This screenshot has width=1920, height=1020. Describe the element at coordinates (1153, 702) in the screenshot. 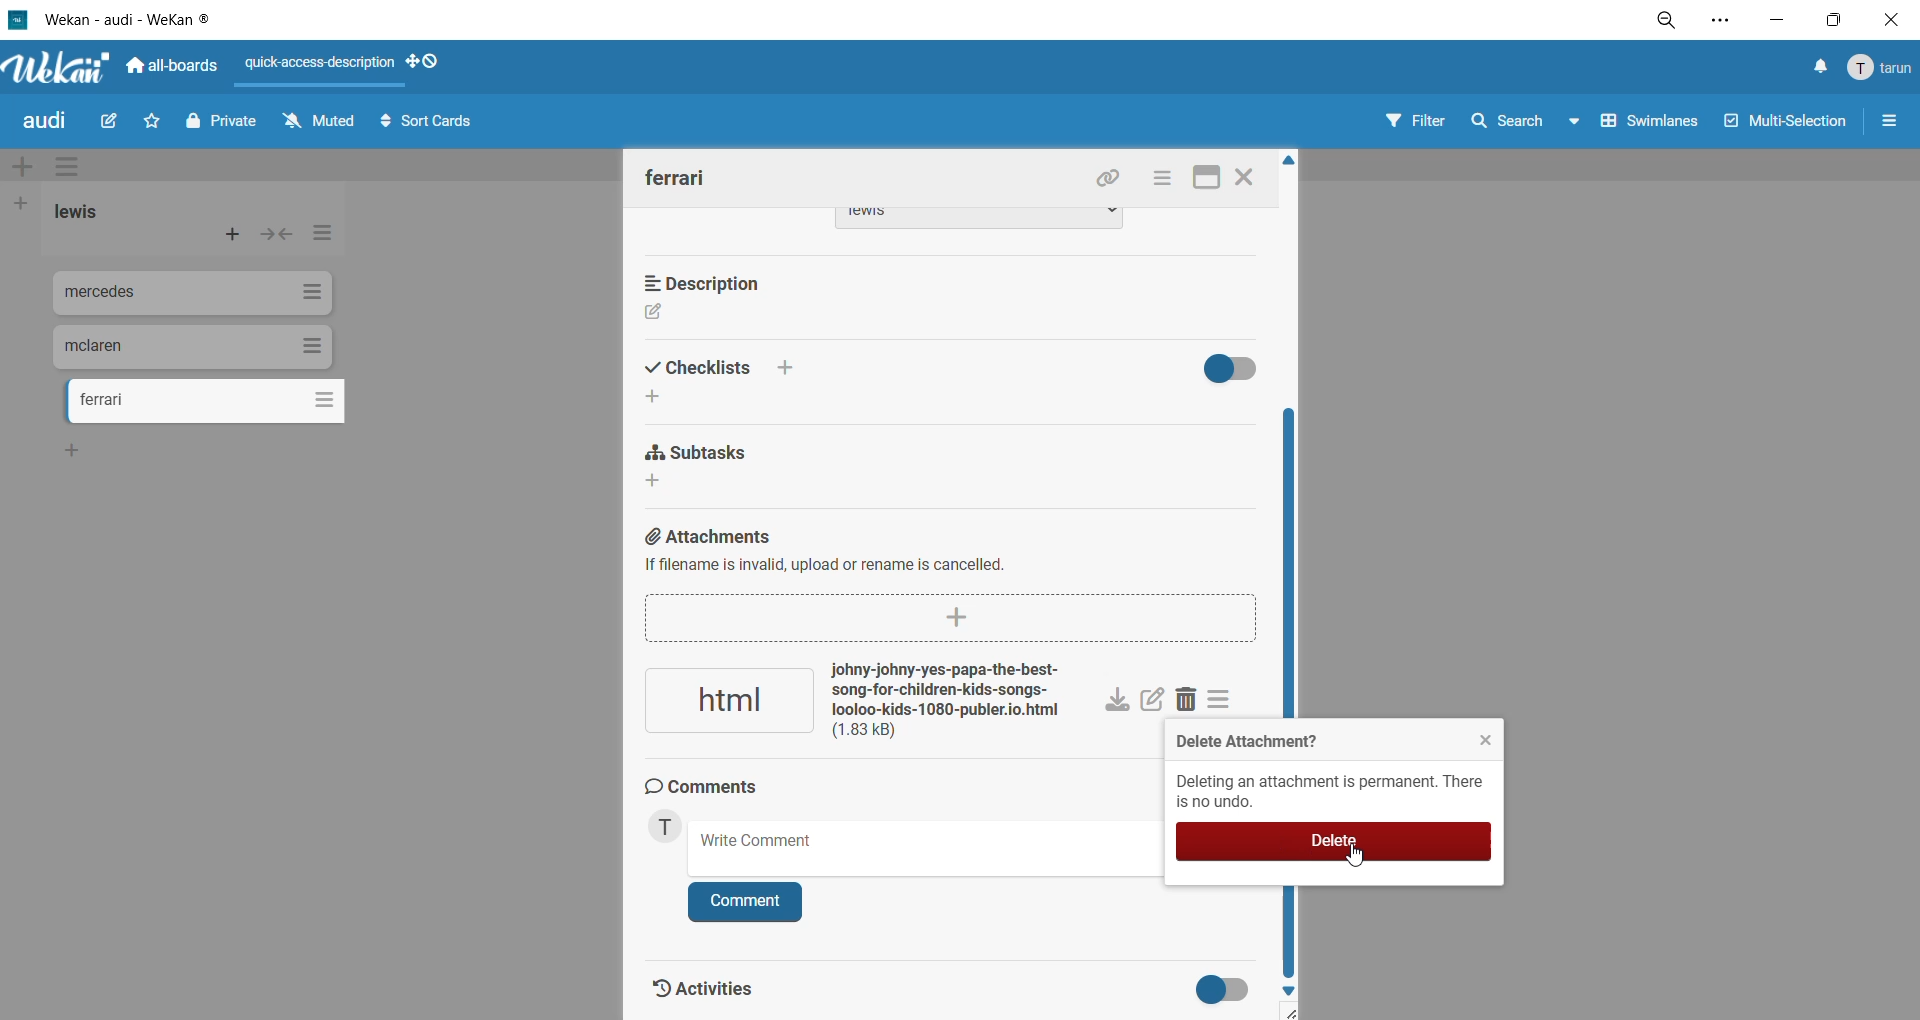

I see `edit` at that location.